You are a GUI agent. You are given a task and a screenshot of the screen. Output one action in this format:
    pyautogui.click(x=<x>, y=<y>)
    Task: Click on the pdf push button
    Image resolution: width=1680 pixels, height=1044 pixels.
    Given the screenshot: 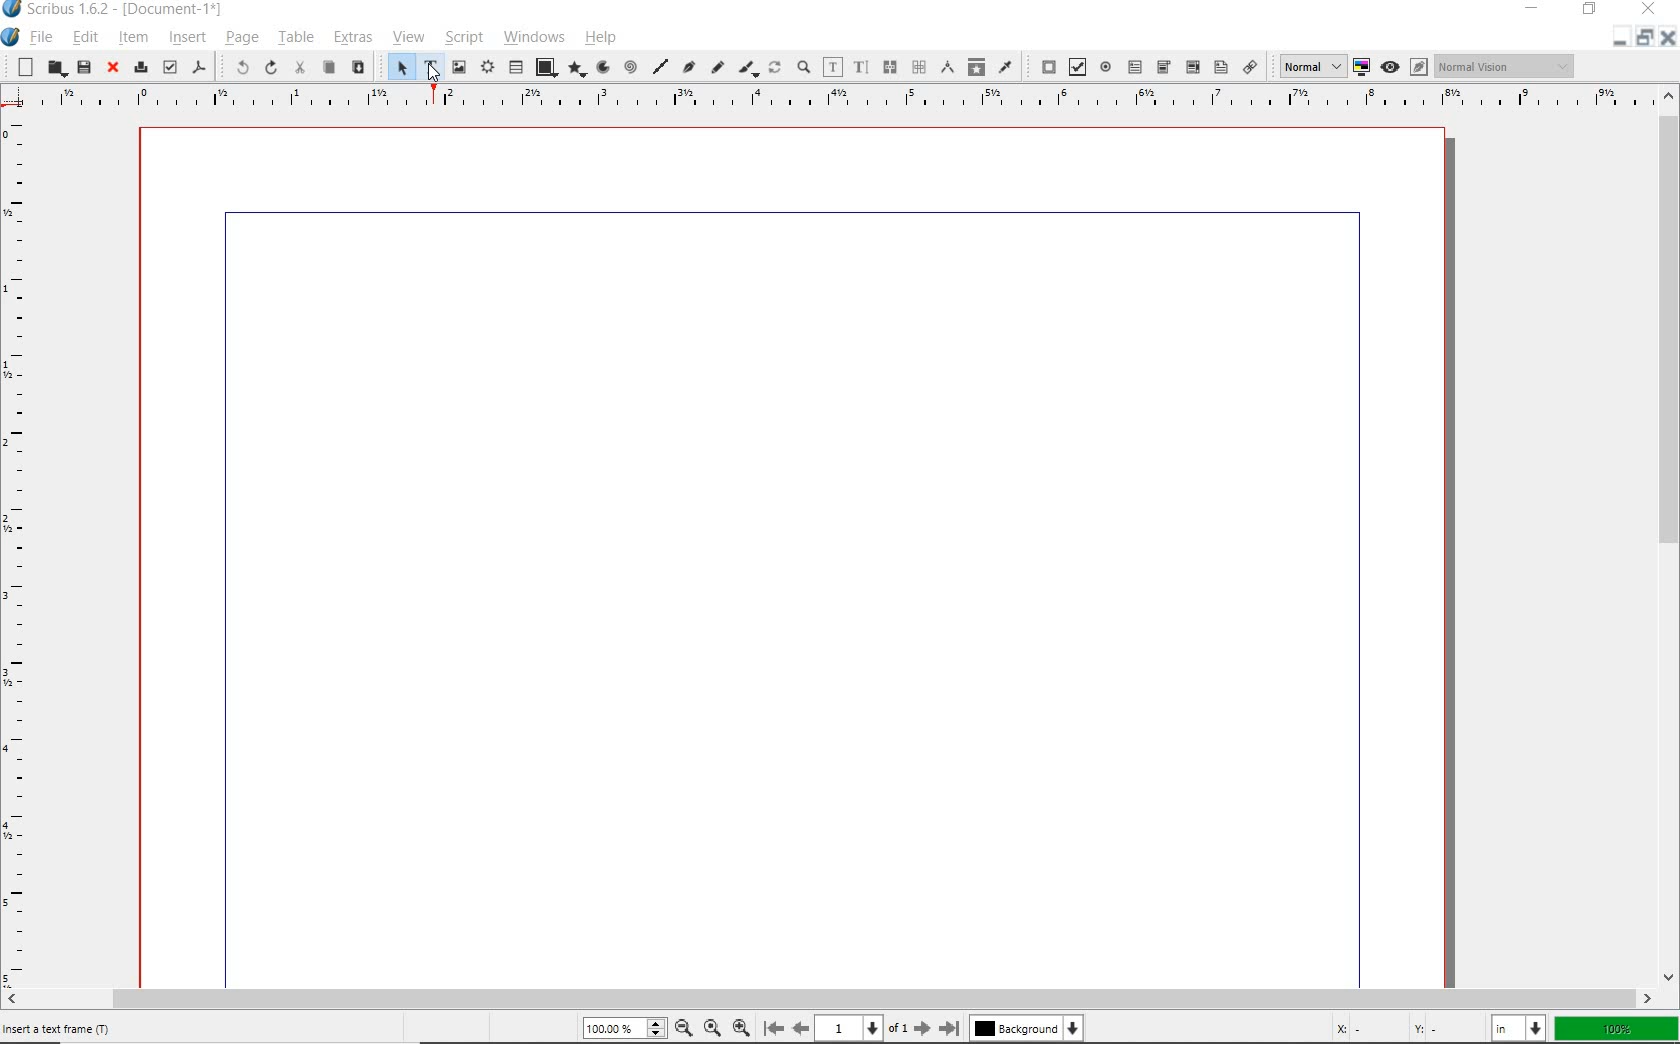 What is the action you would take?
    pyautogui.click(x=1043, y=66)
    